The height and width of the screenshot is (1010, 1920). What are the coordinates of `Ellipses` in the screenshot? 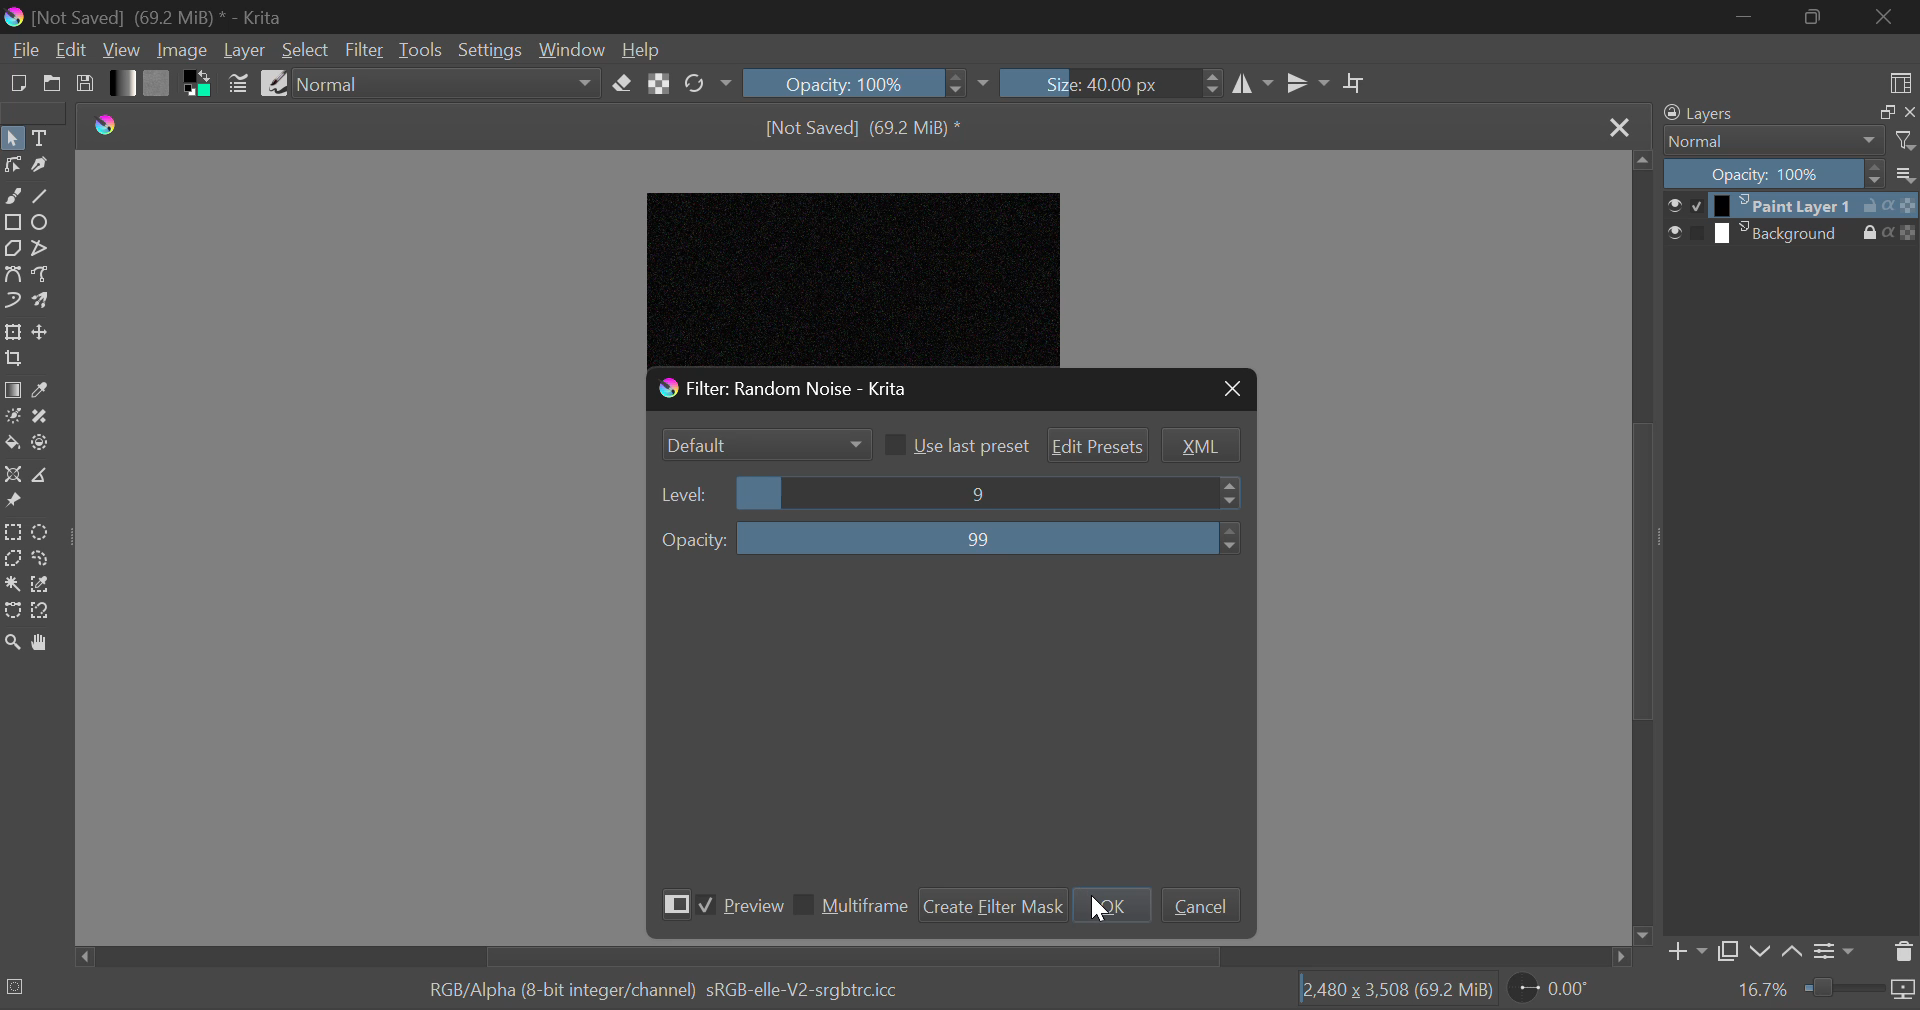 It's located at (41, 224).